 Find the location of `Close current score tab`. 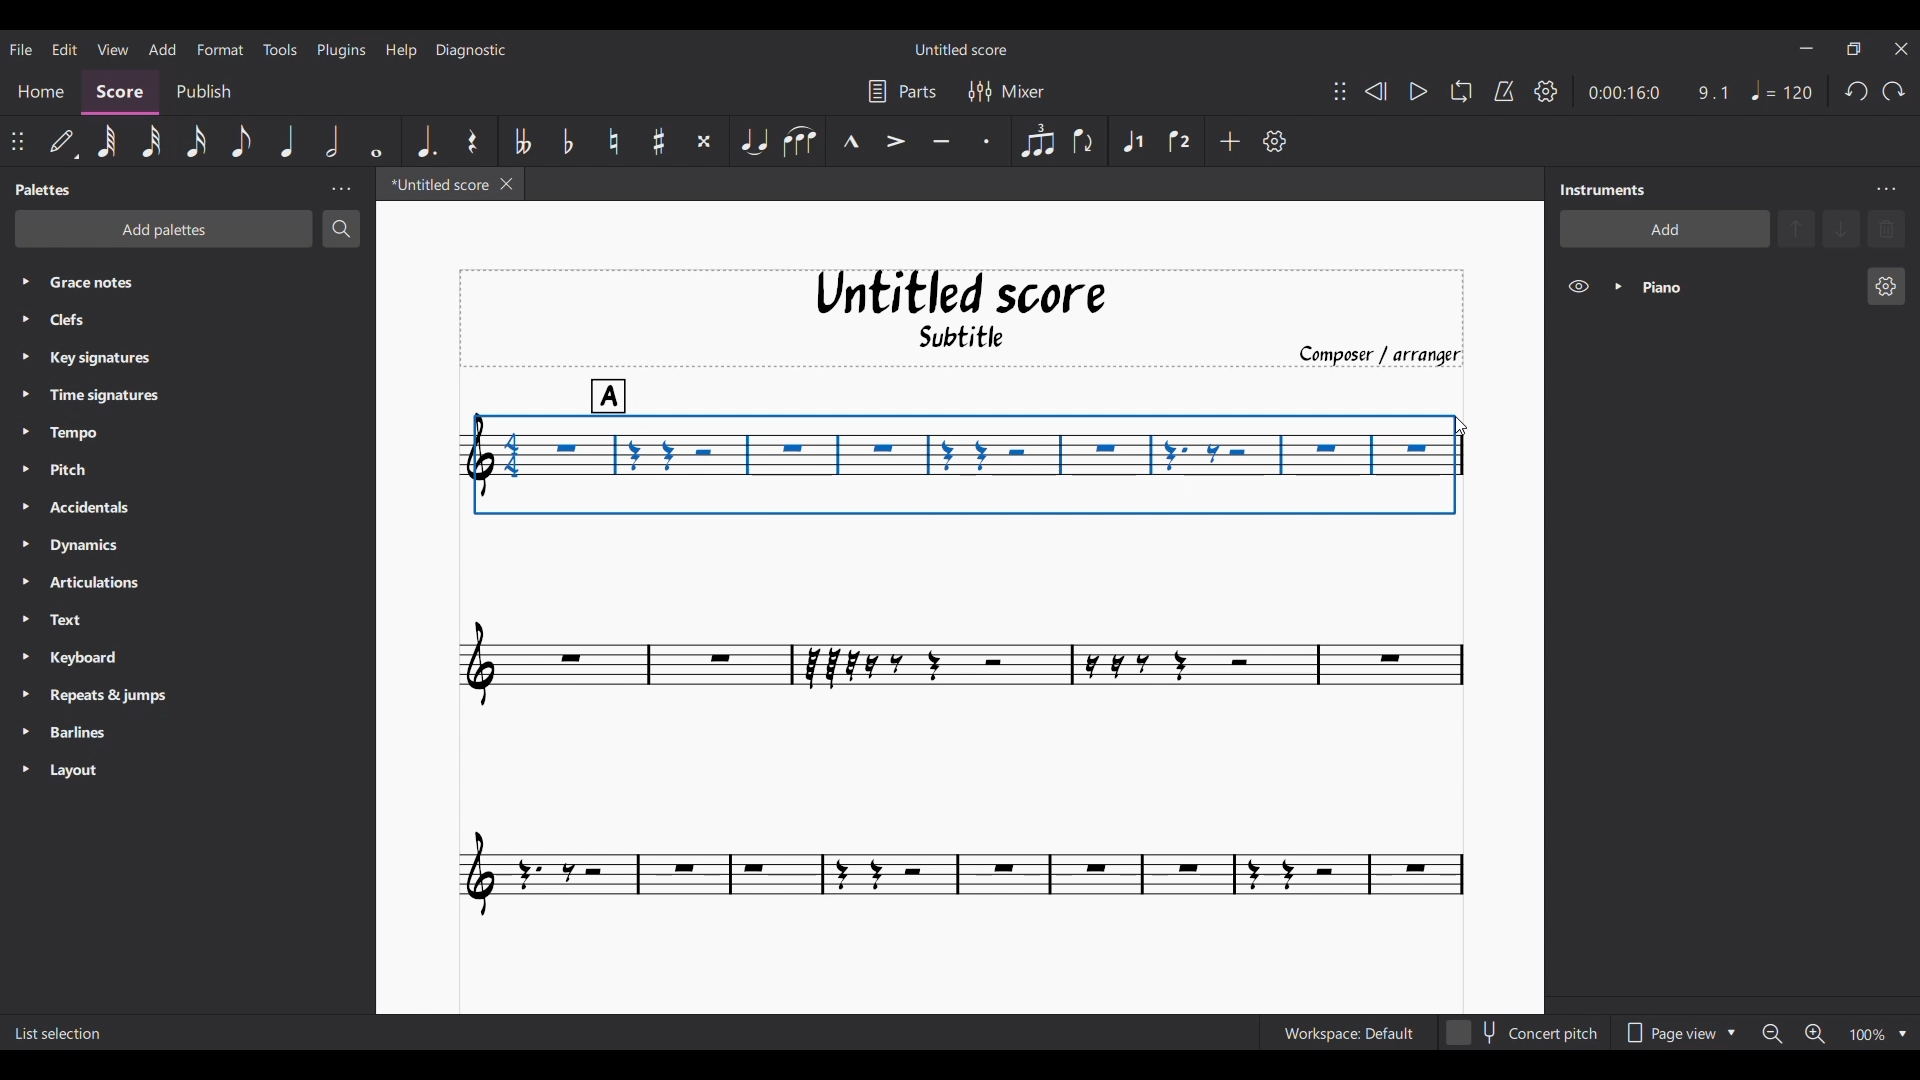

Close current score tab is located at coordinates (506, 184).